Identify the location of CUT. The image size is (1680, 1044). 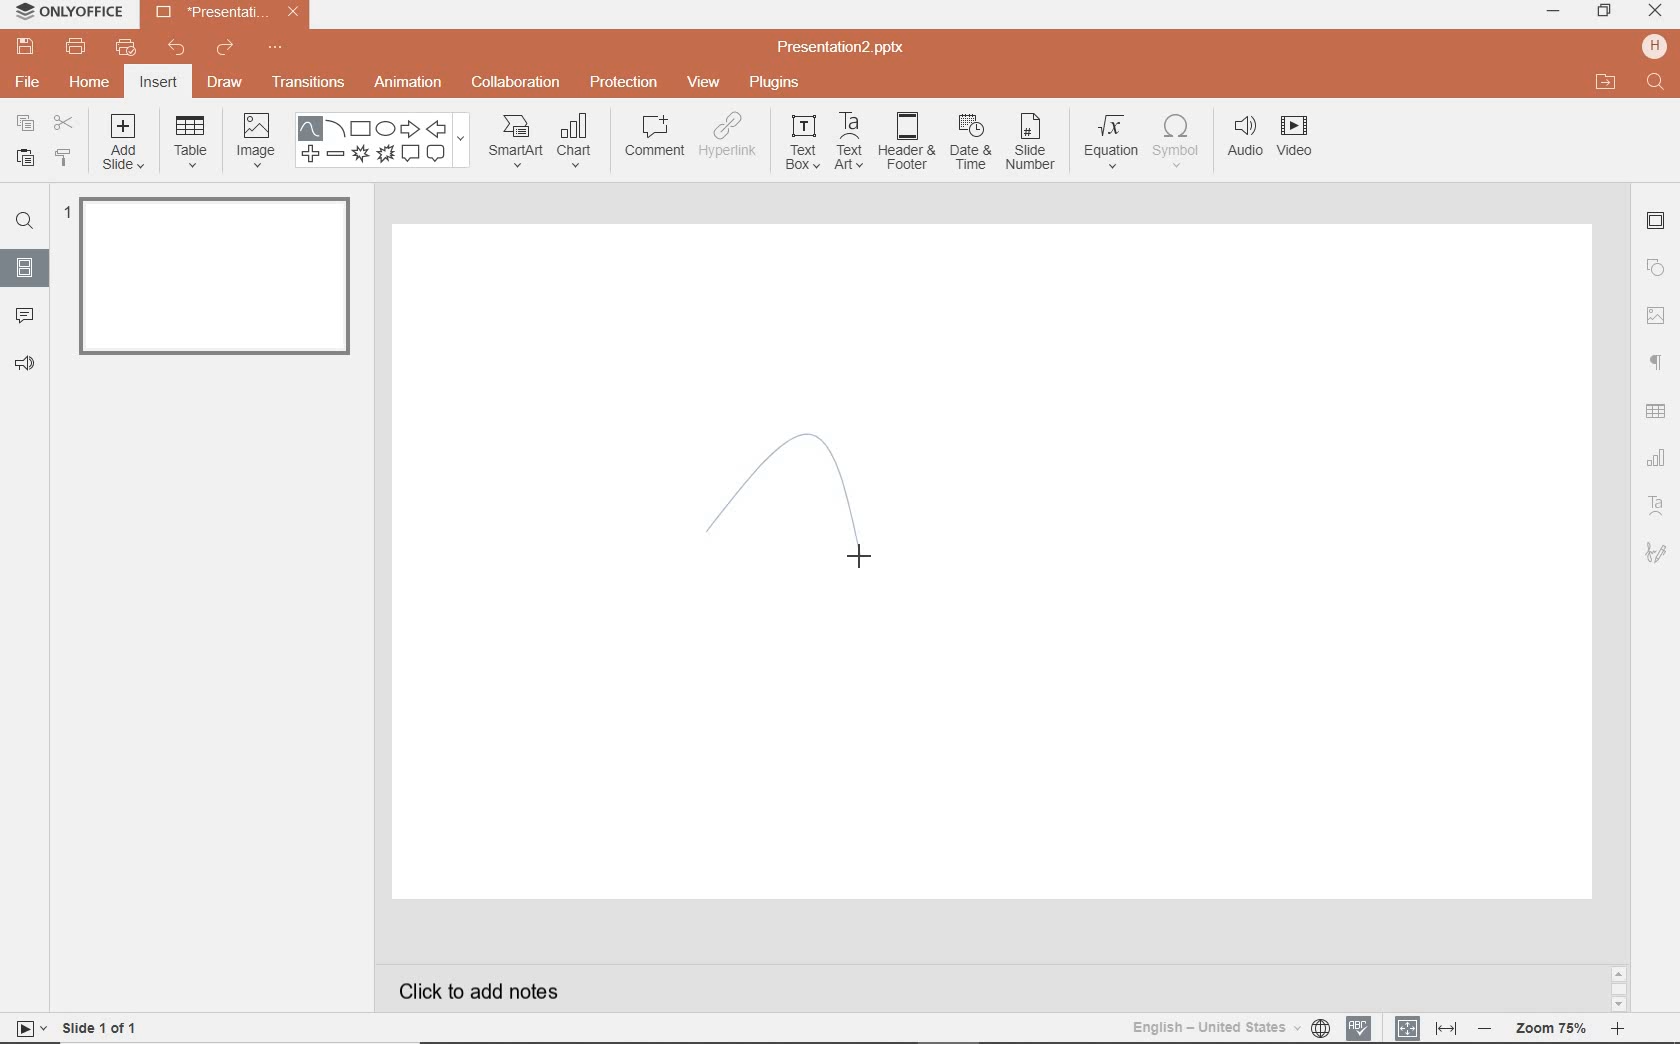
(63, 123).